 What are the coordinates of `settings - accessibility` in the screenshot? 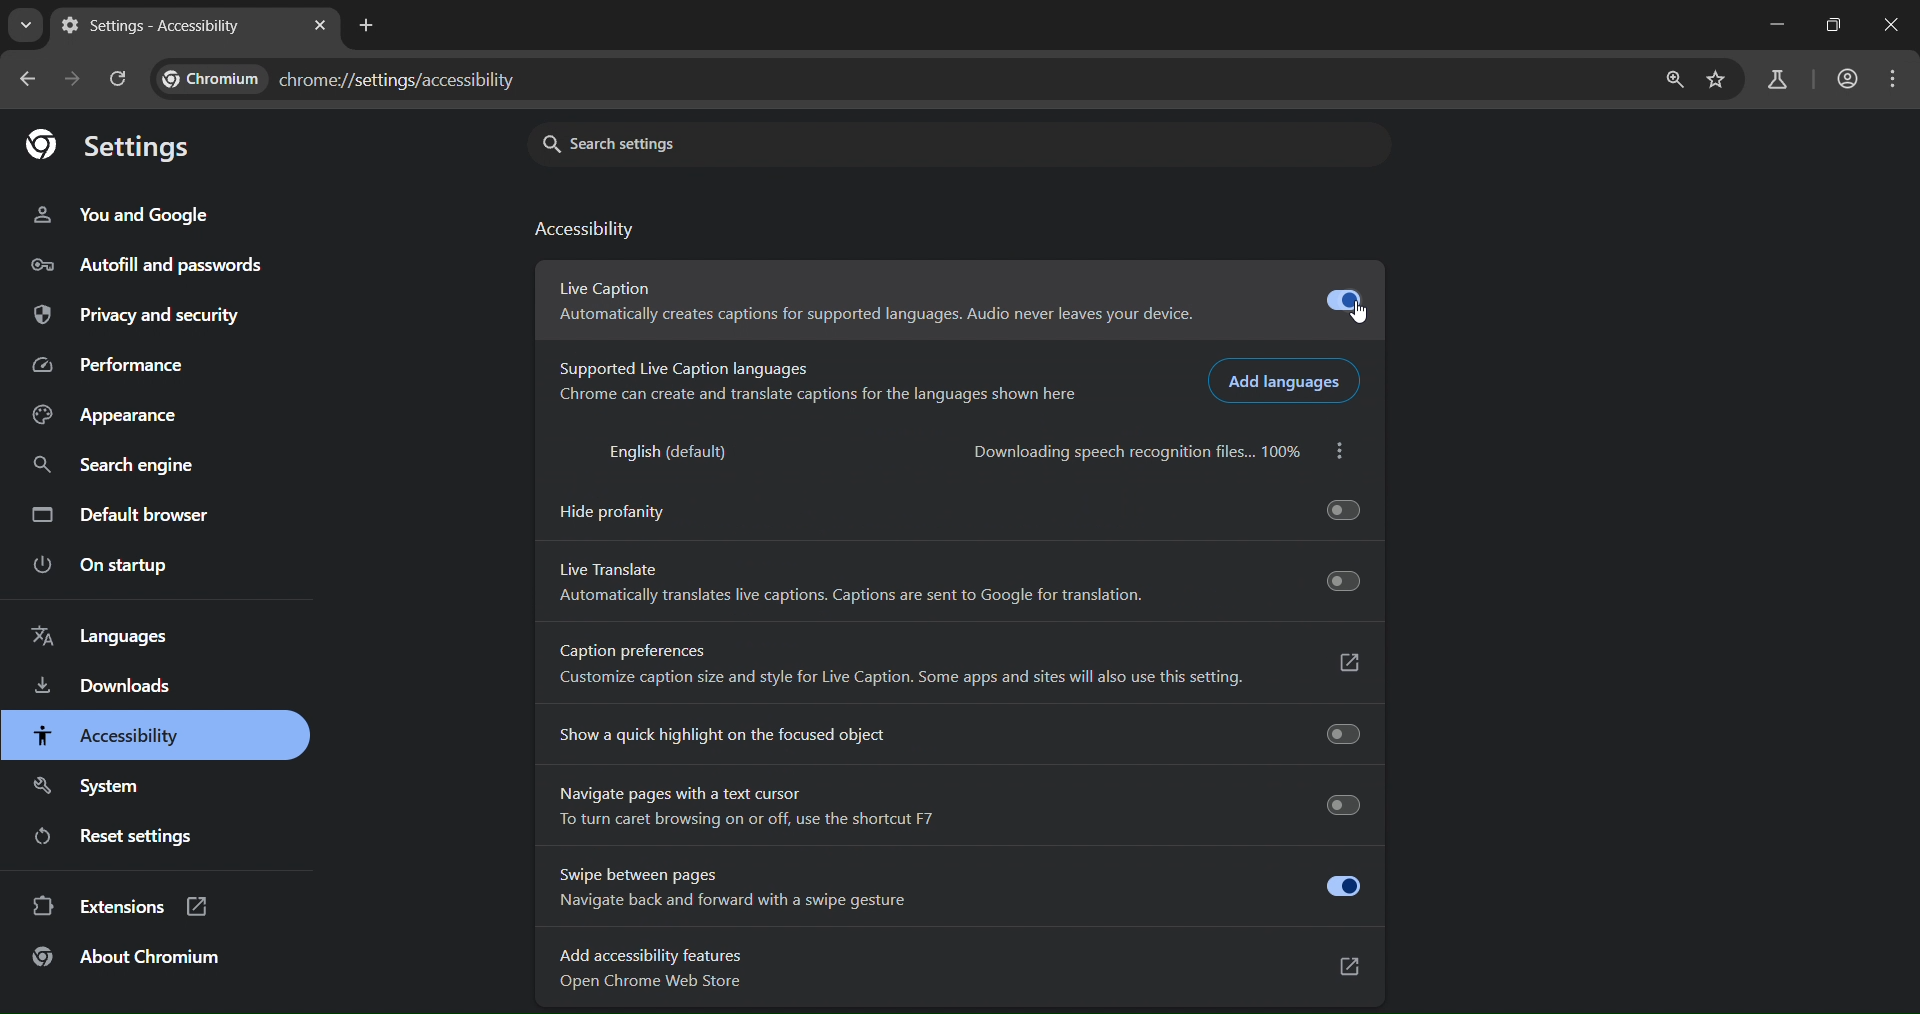 It's located at (167, 23).